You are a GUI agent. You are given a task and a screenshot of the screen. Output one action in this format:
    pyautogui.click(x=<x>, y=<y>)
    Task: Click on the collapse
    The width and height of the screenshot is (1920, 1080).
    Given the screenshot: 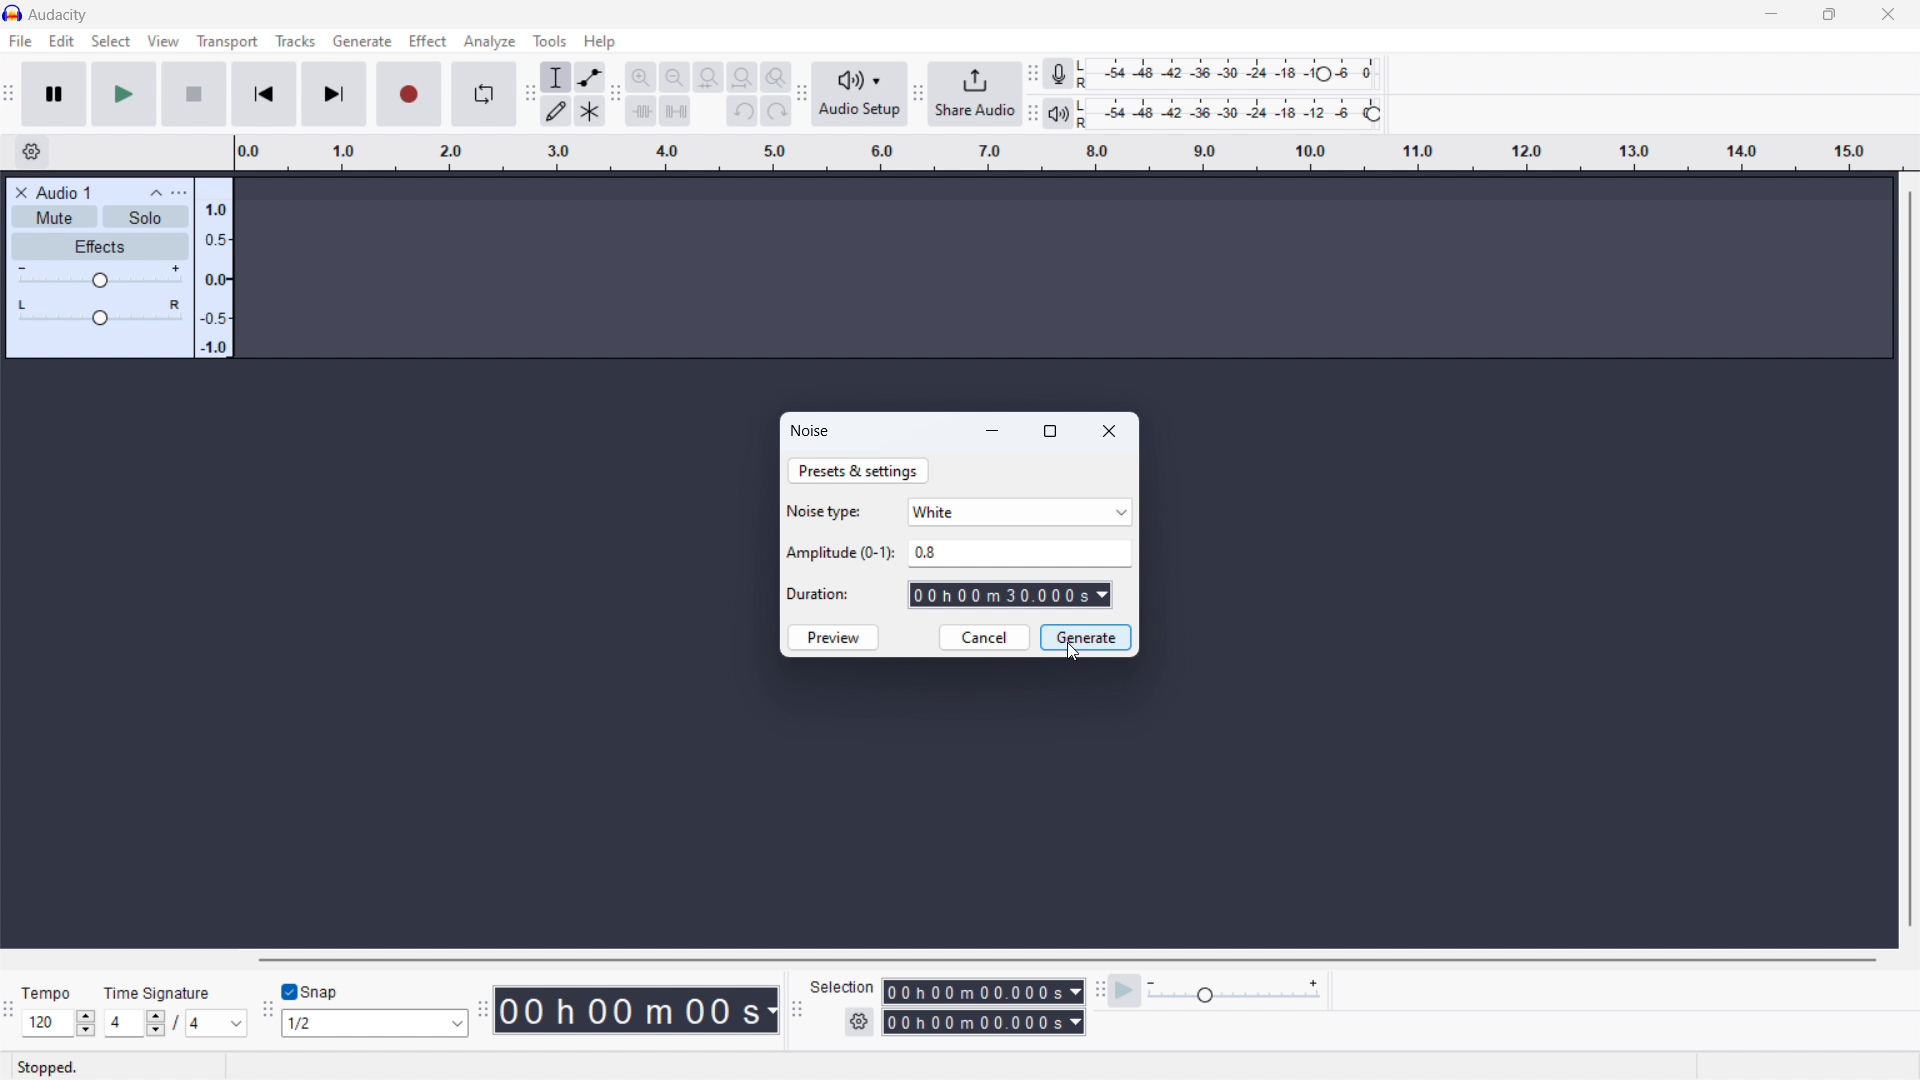 What is the action you would take?
    pyautogui.click(x=154, y=193)
    